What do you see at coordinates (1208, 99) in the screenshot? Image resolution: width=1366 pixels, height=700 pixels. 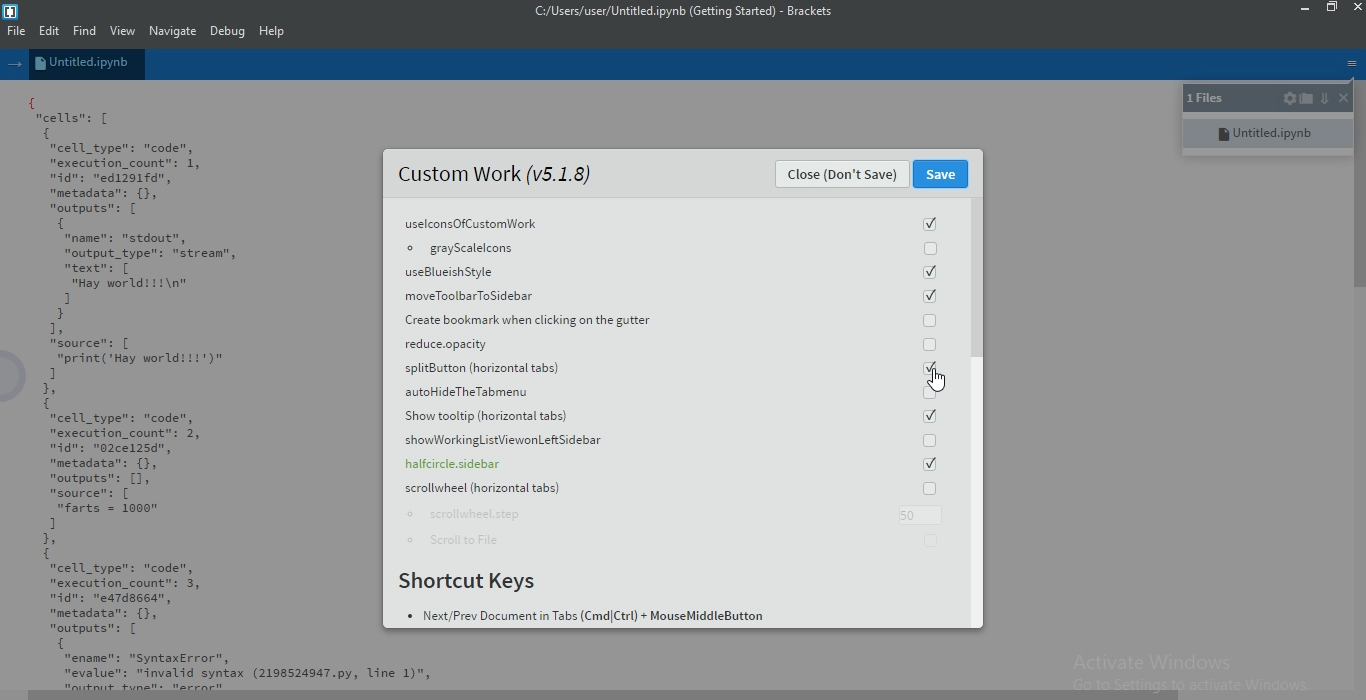 I see `1 files` at bounding box center [1208, 99].